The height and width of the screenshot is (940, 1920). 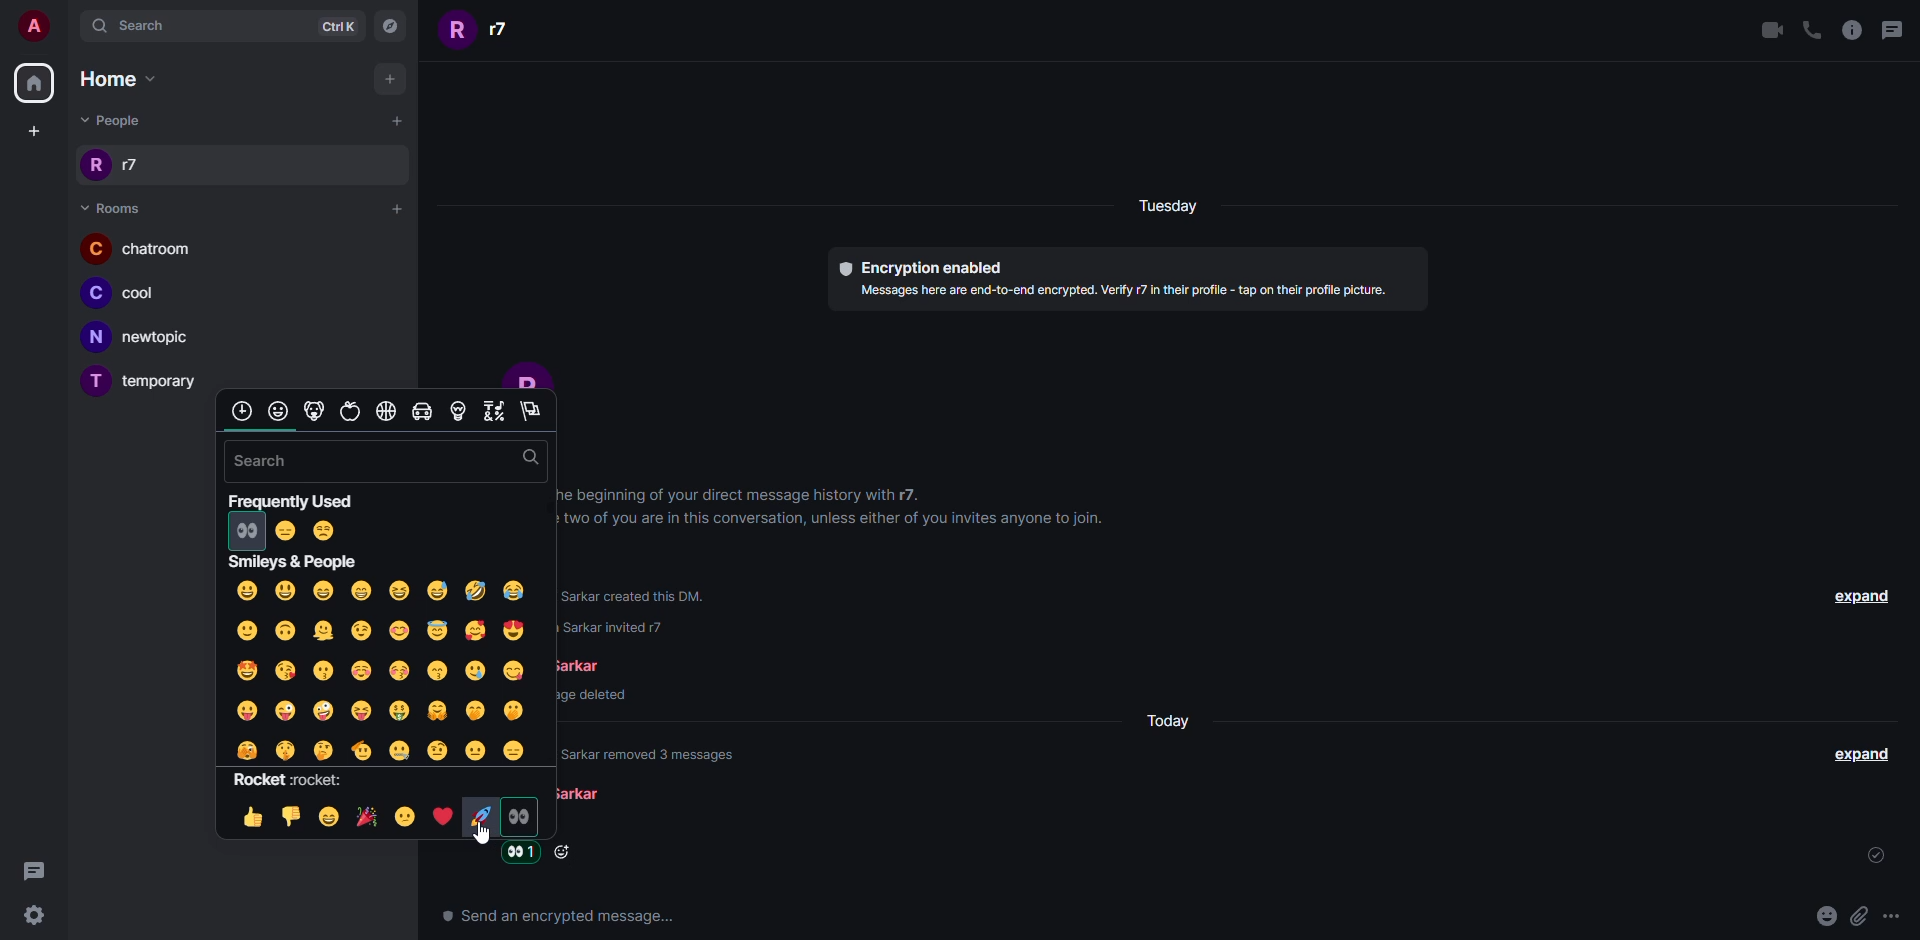 What do you see at coordinates (406, 815) in the screenshot?
I see `emoji` at bounding box center [406, 815].